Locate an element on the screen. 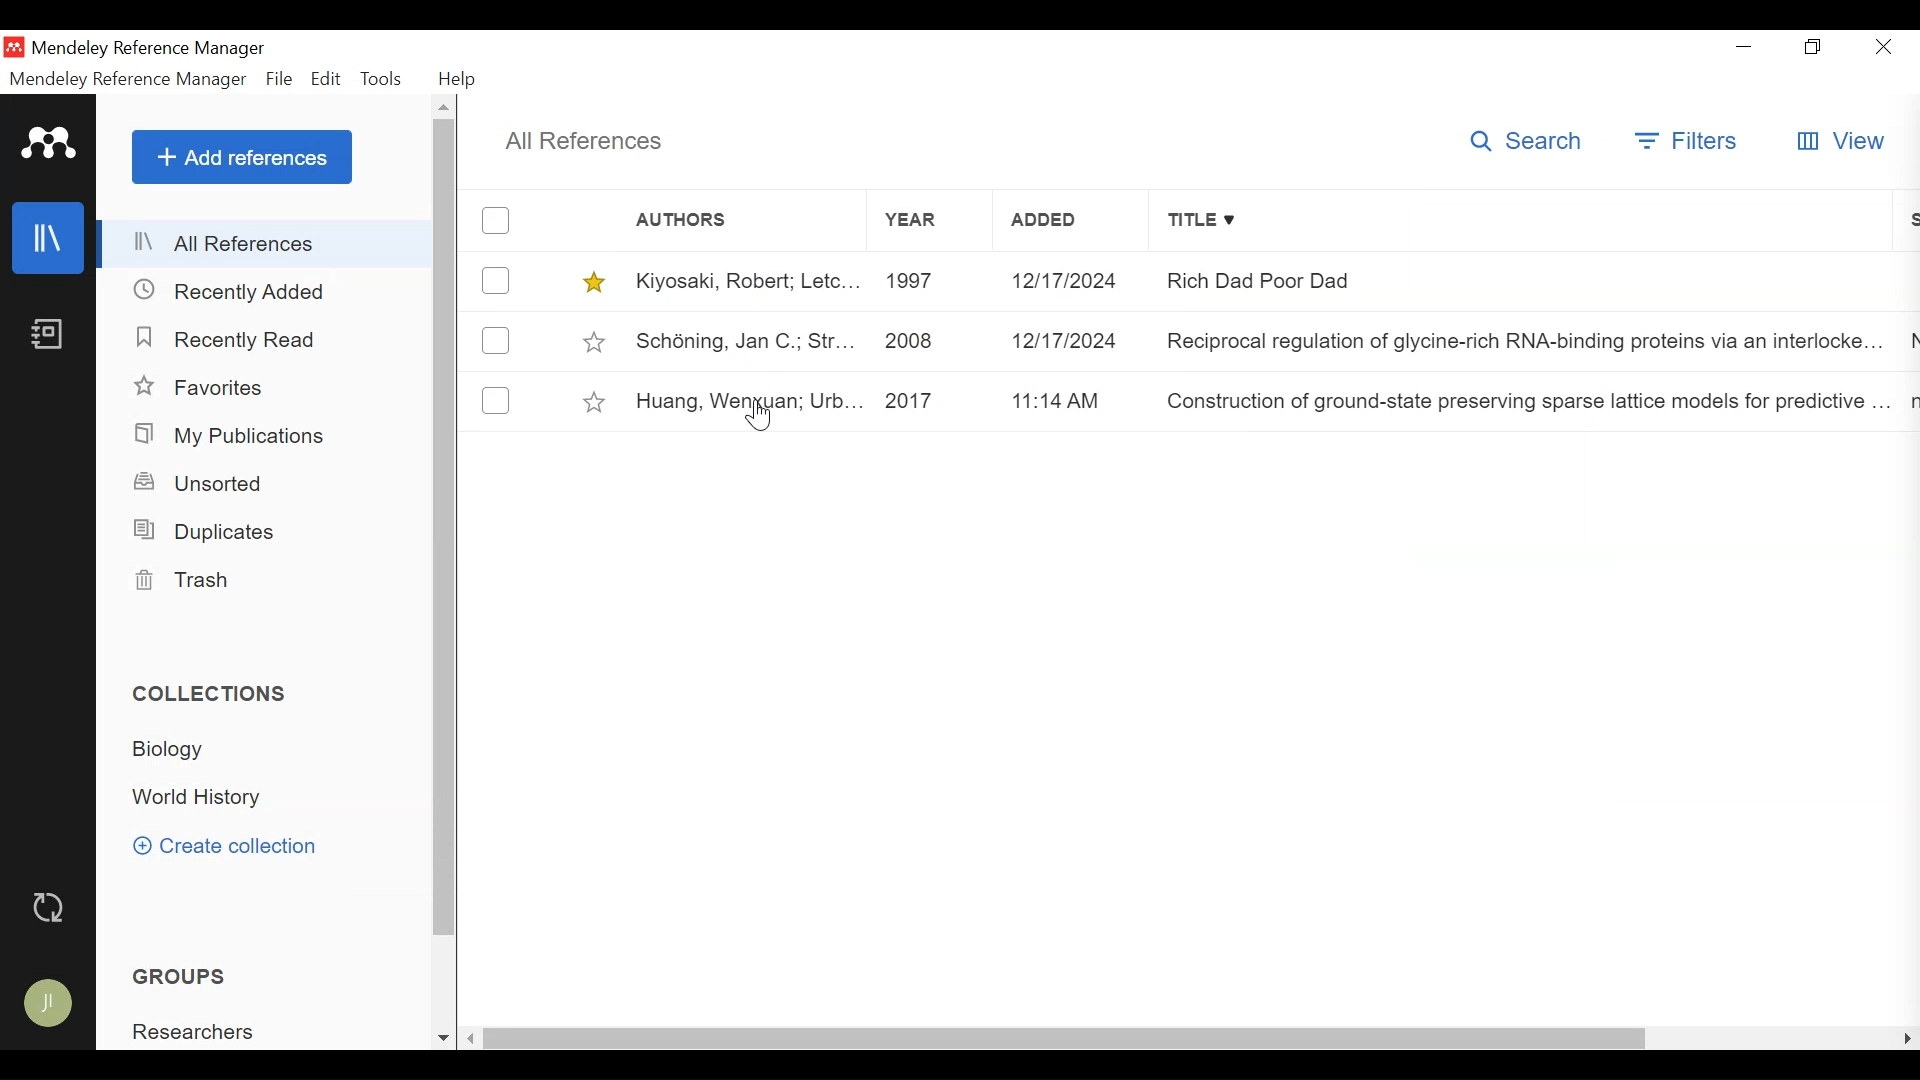 The width and height of the screenshot is (1920, 1080). (un)select is located at coordinates (495, 401).